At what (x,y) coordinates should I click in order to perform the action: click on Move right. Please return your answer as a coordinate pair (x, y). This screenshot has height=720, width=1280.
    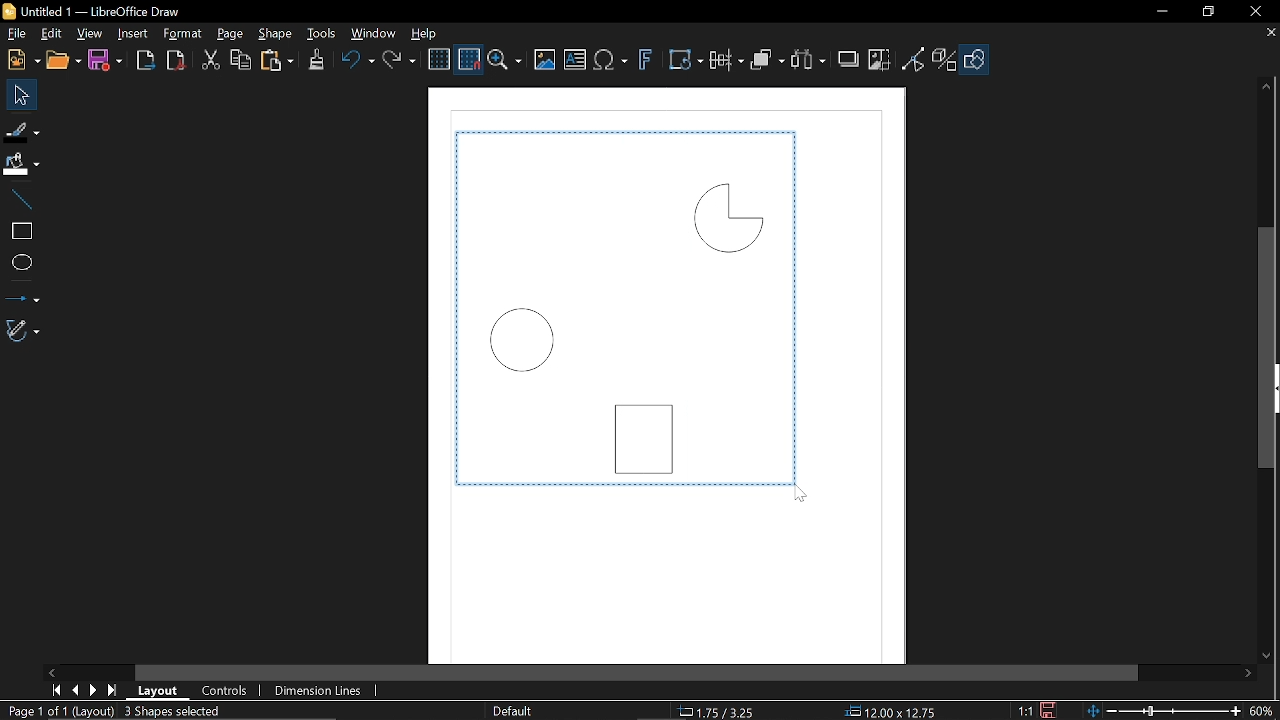
    Looking at the image, I should click on (1250, 675).